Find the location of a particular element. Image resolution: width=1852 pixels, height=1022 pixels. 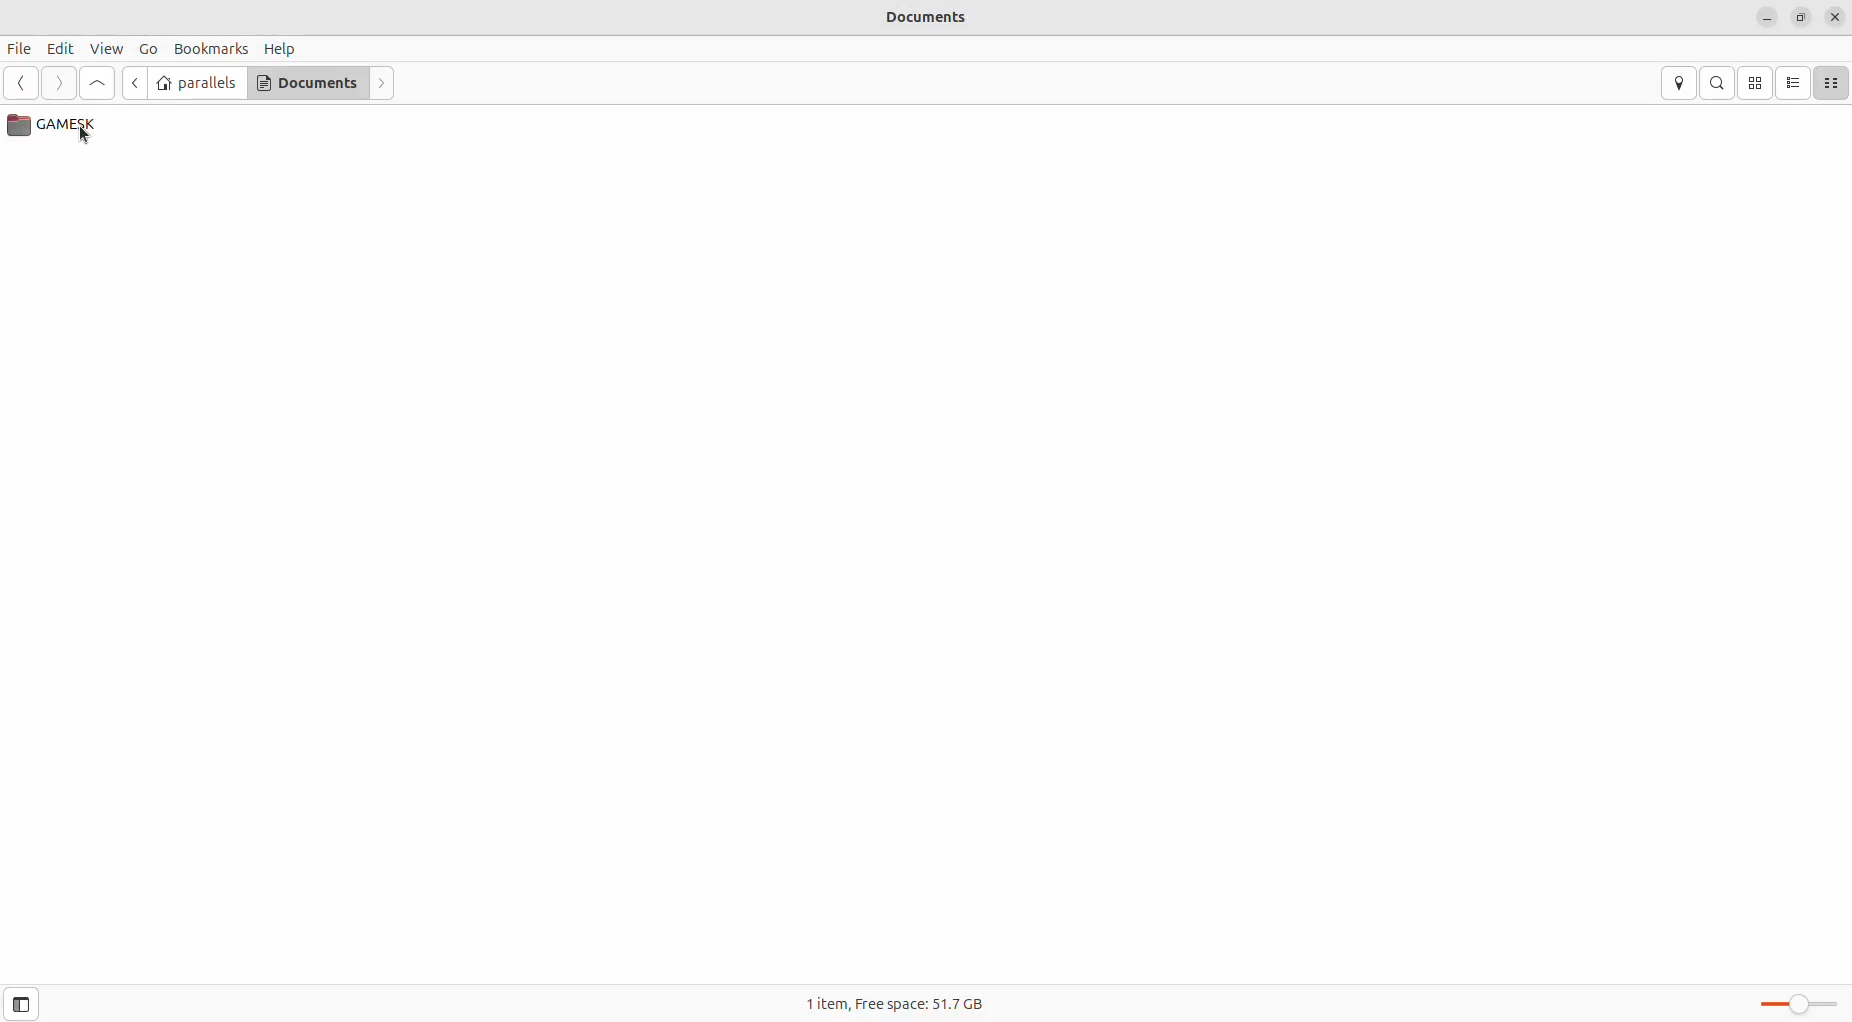

Help is located at coordinates (284, 50).